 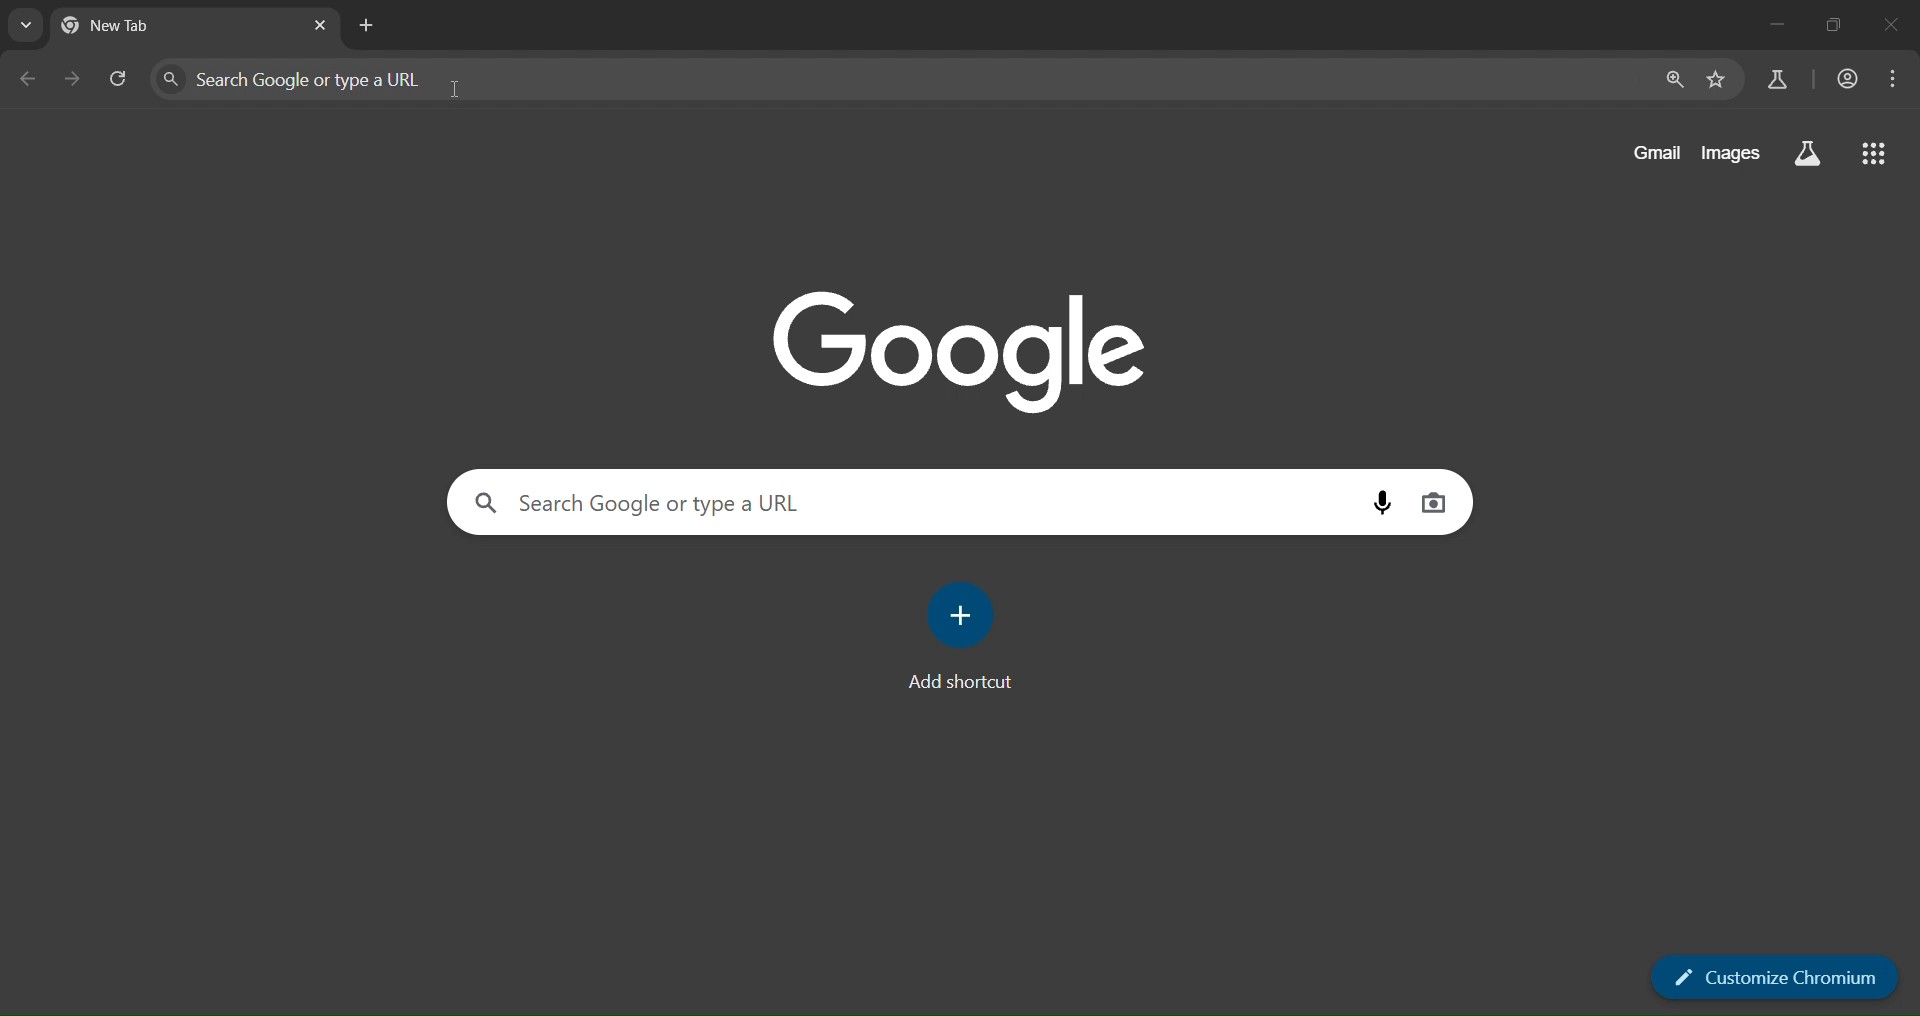 I want to click on gmail, so click(x=1656, y=152).